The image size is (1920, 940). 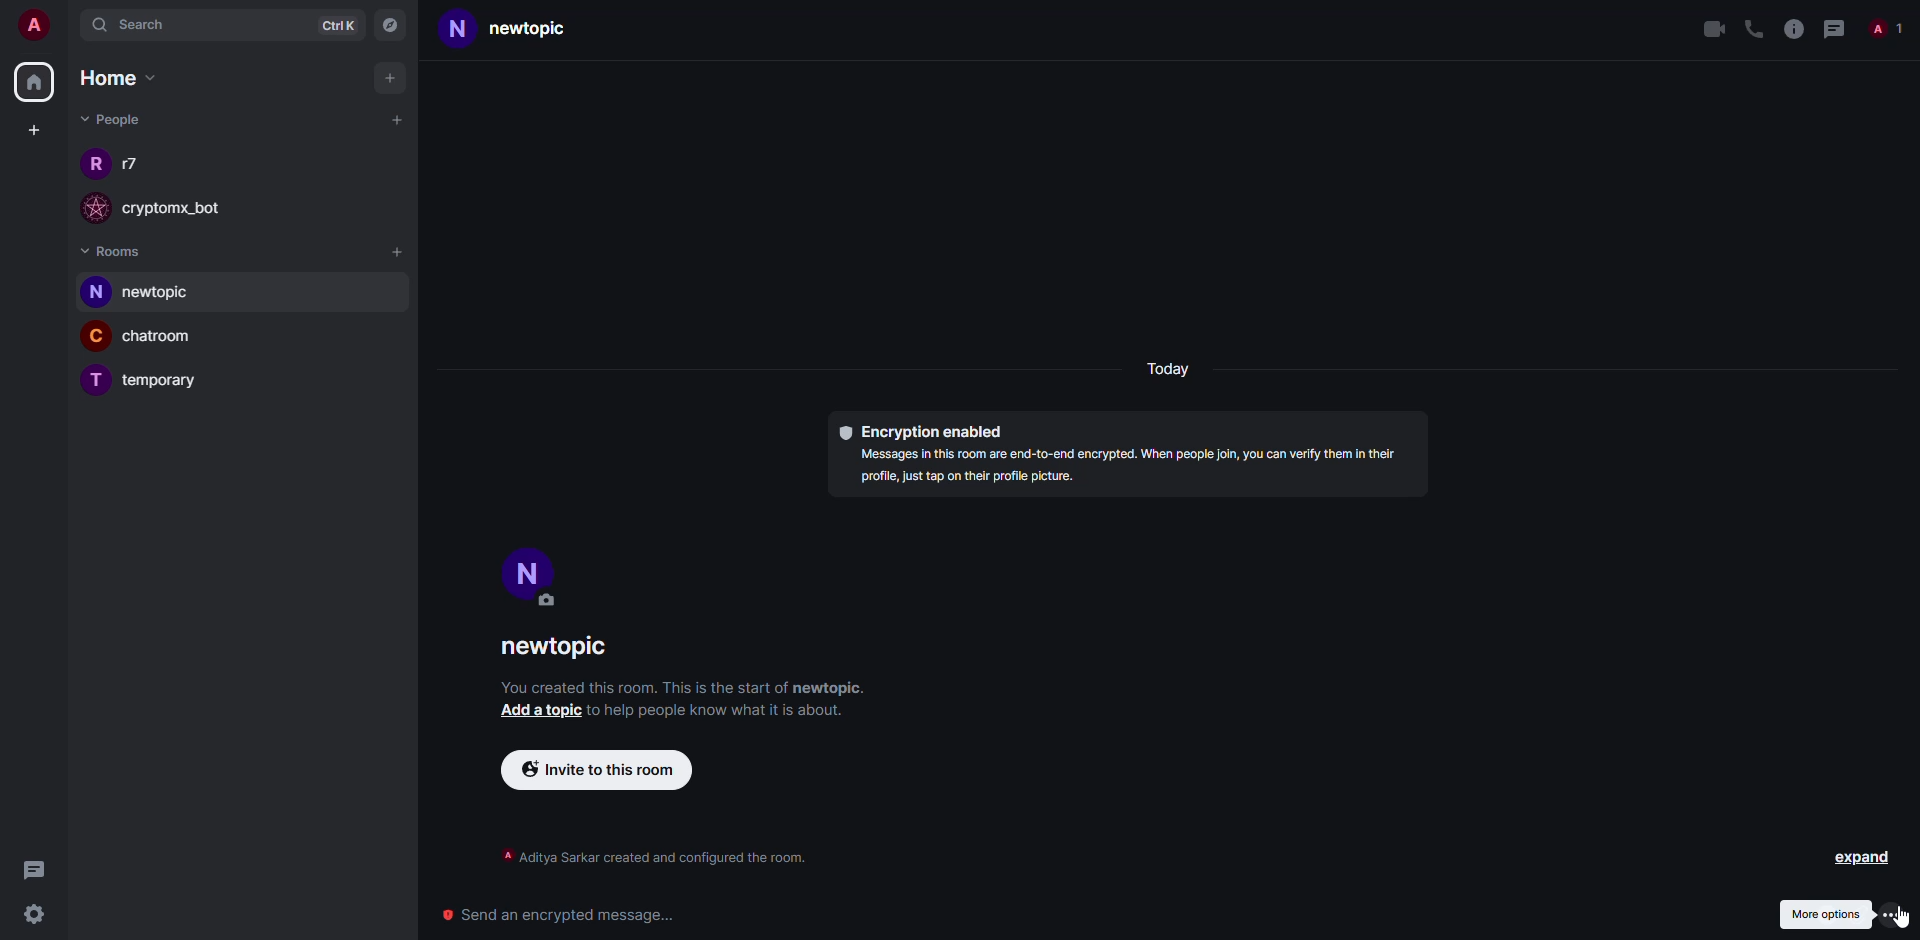 What do you see at coordinates (33, 132) in the screenshot?
I see `create space` at bounding box center [33, 132].